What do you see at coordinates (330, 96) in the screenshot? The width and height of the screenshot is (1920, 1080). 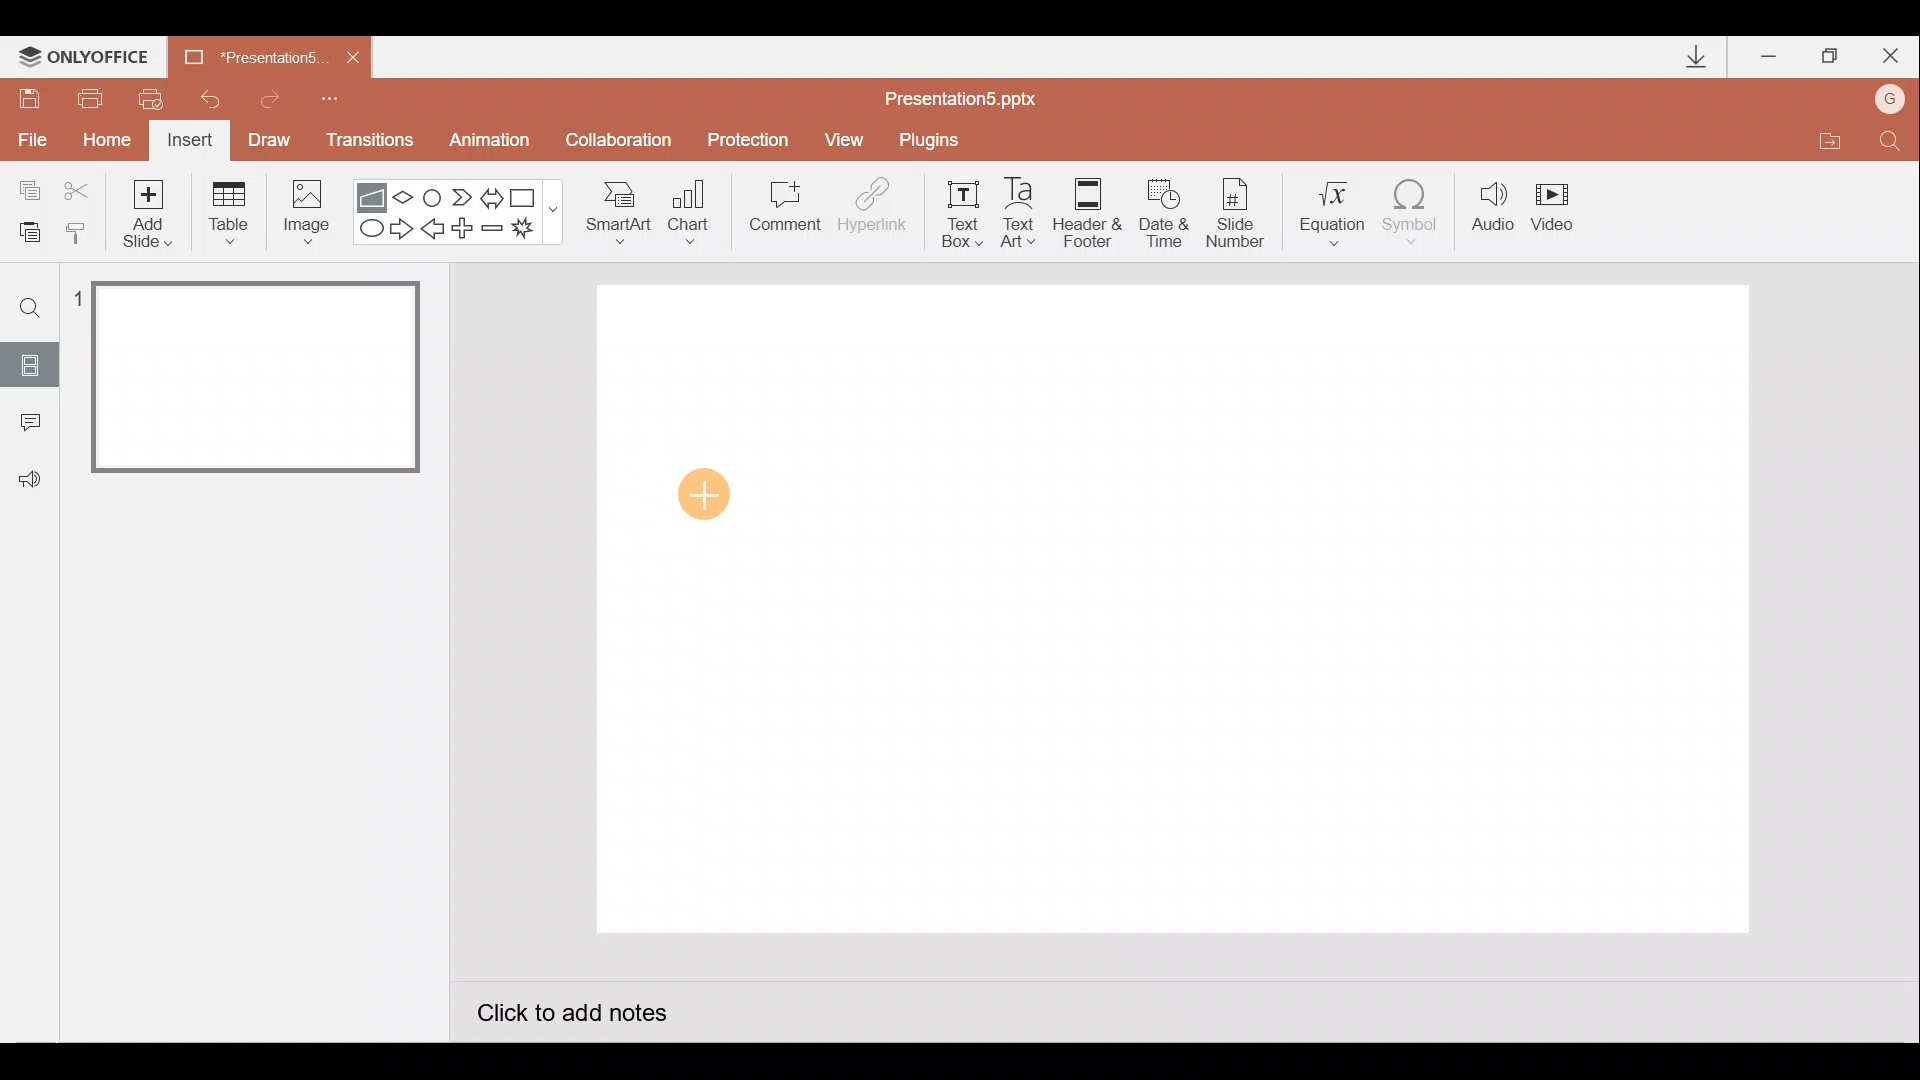 I see `Customize quick access toolbar` at bounding box center [330, 96].